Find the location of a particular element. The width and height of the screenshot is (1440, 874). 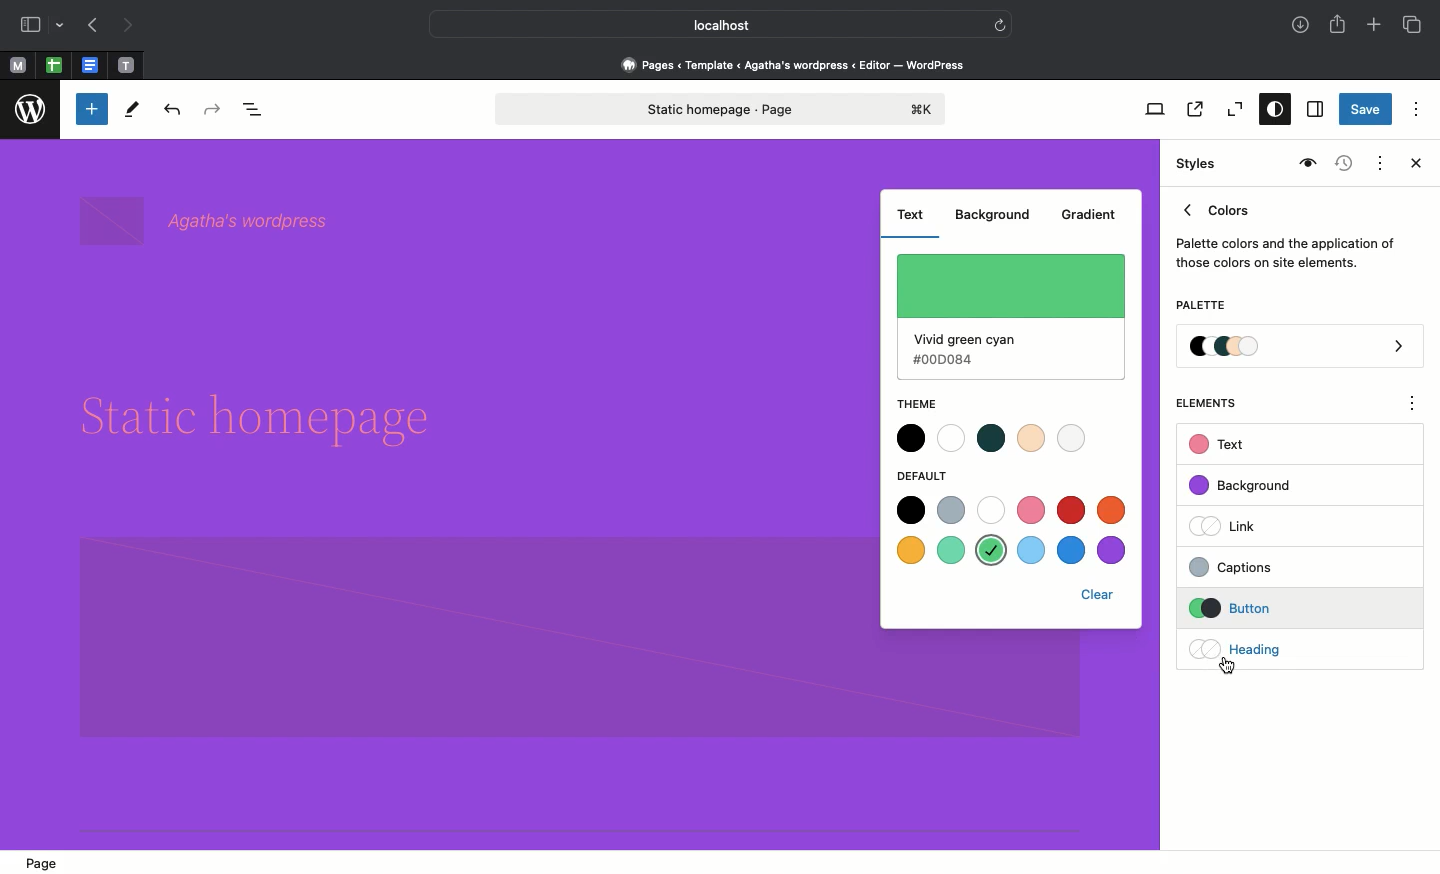

Palette is located at coordinates (1301, 348).